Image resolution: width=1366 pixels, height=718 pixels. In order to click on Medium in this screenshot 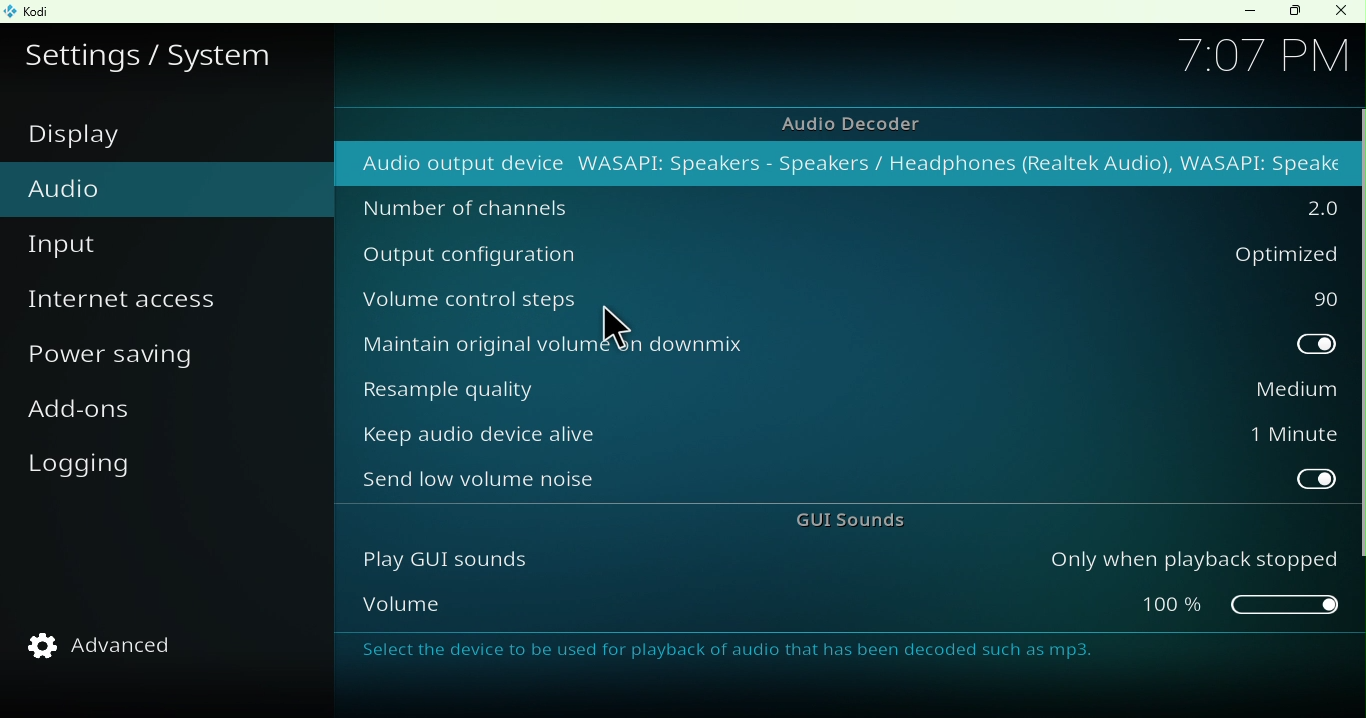, I will do `click(1221, 391)`.